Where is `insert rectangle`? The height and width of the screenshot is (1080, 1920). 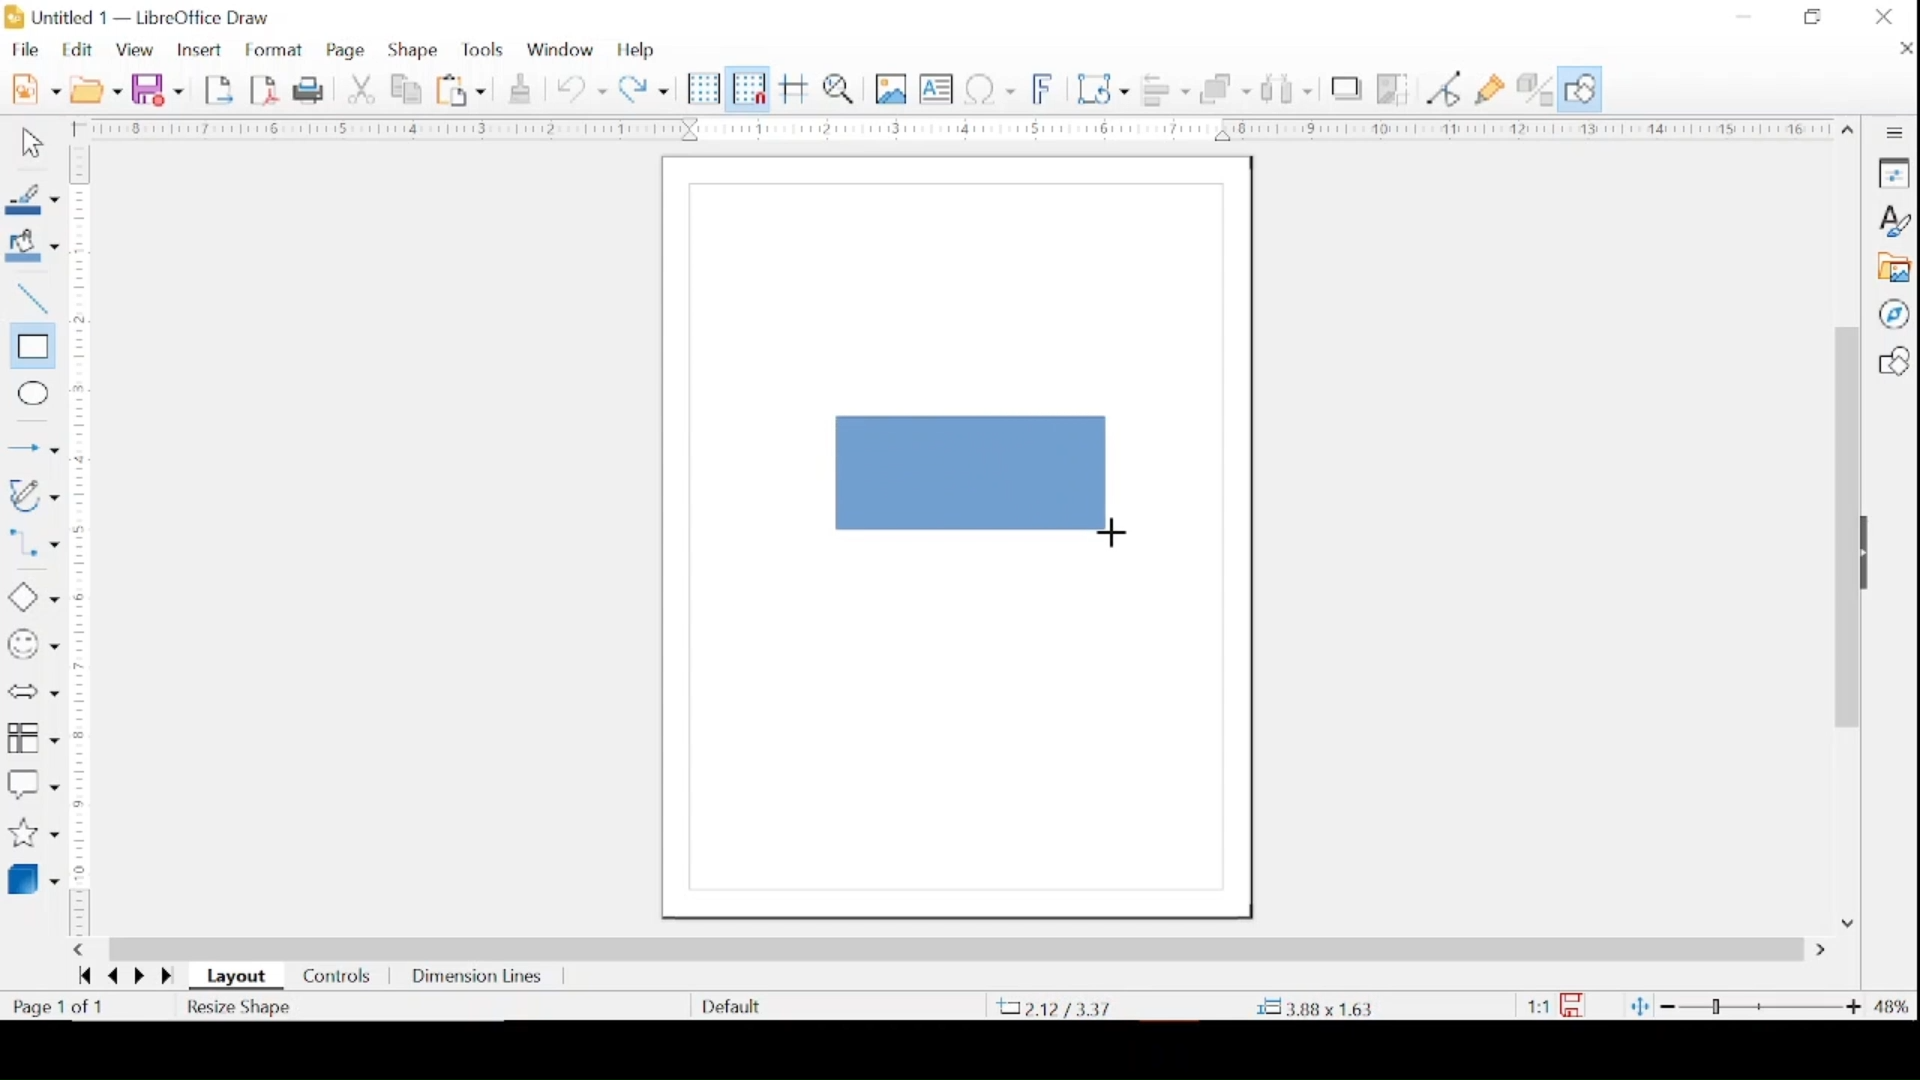 insert rectangle is located at coordinates (30, 347).